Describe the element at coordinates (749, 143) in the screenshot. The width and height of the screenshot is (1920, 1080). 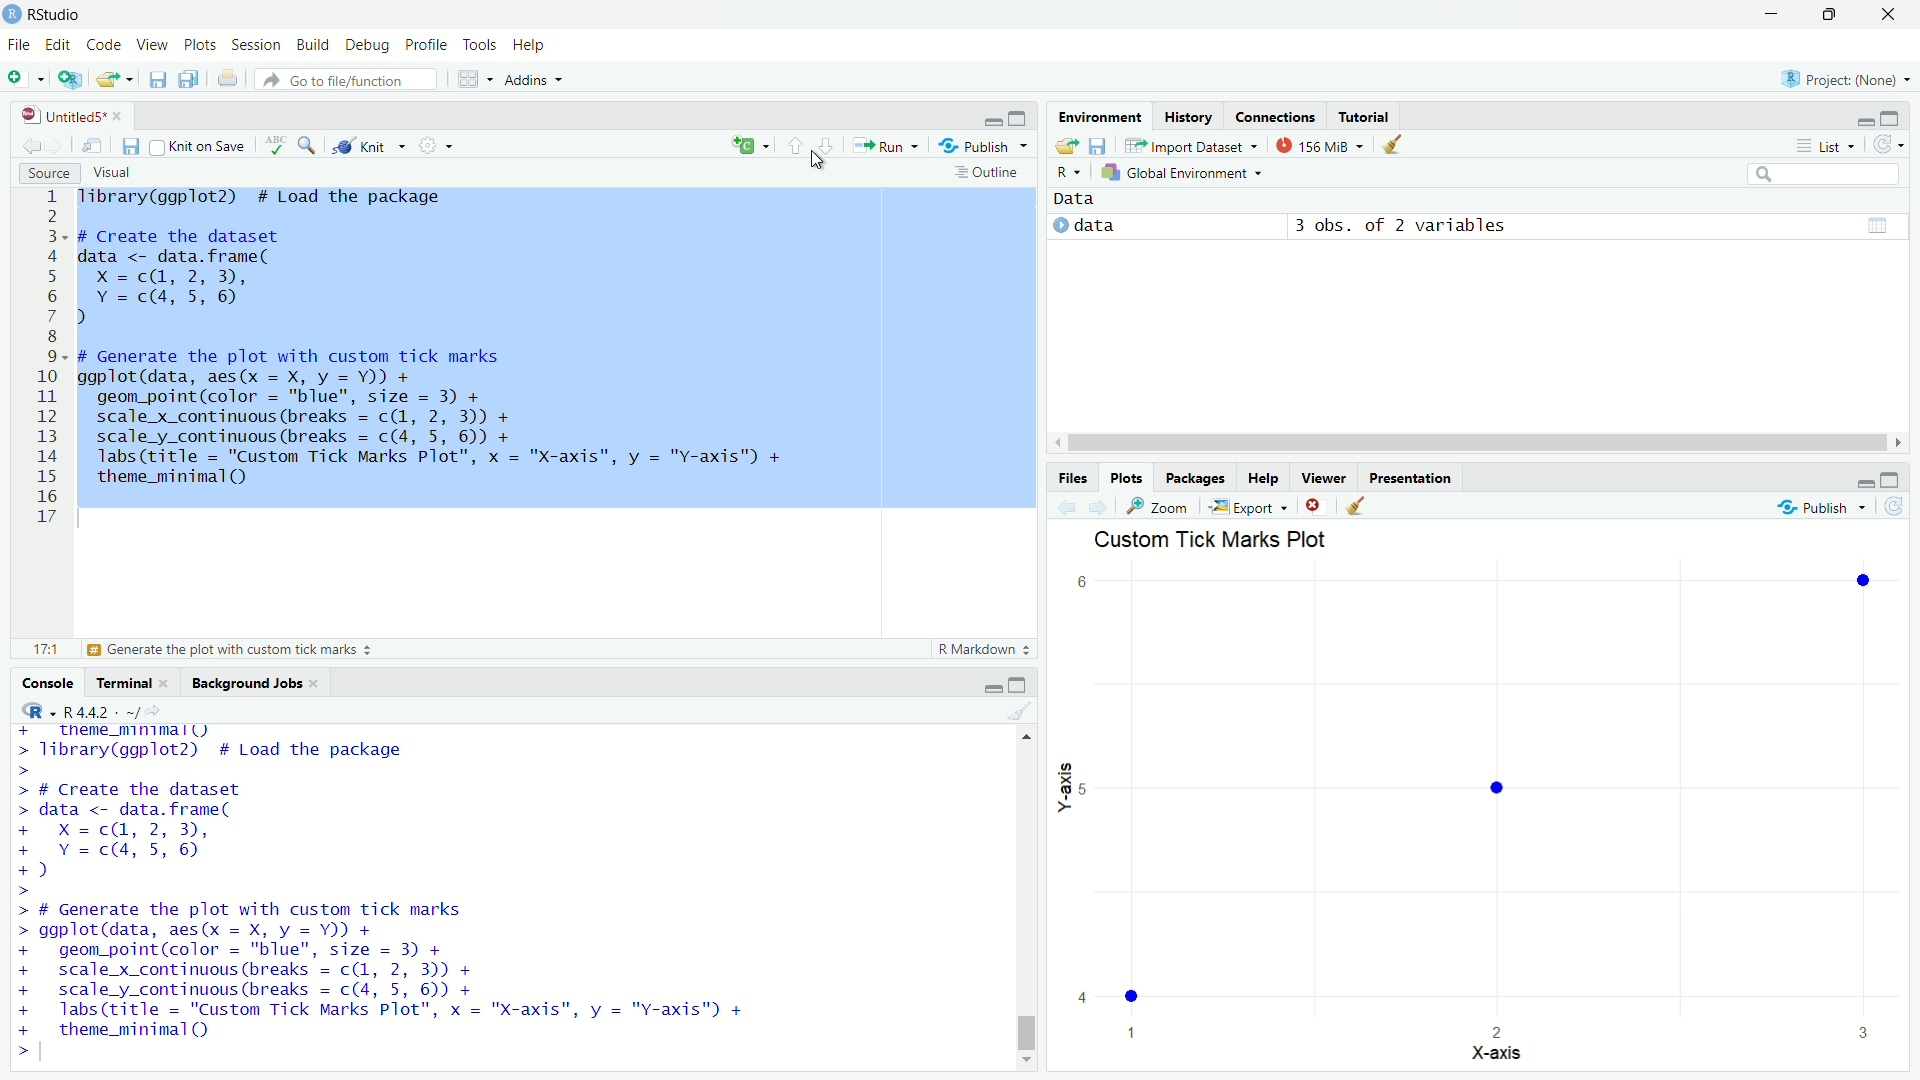
I see `insert a code chunk` at that location.